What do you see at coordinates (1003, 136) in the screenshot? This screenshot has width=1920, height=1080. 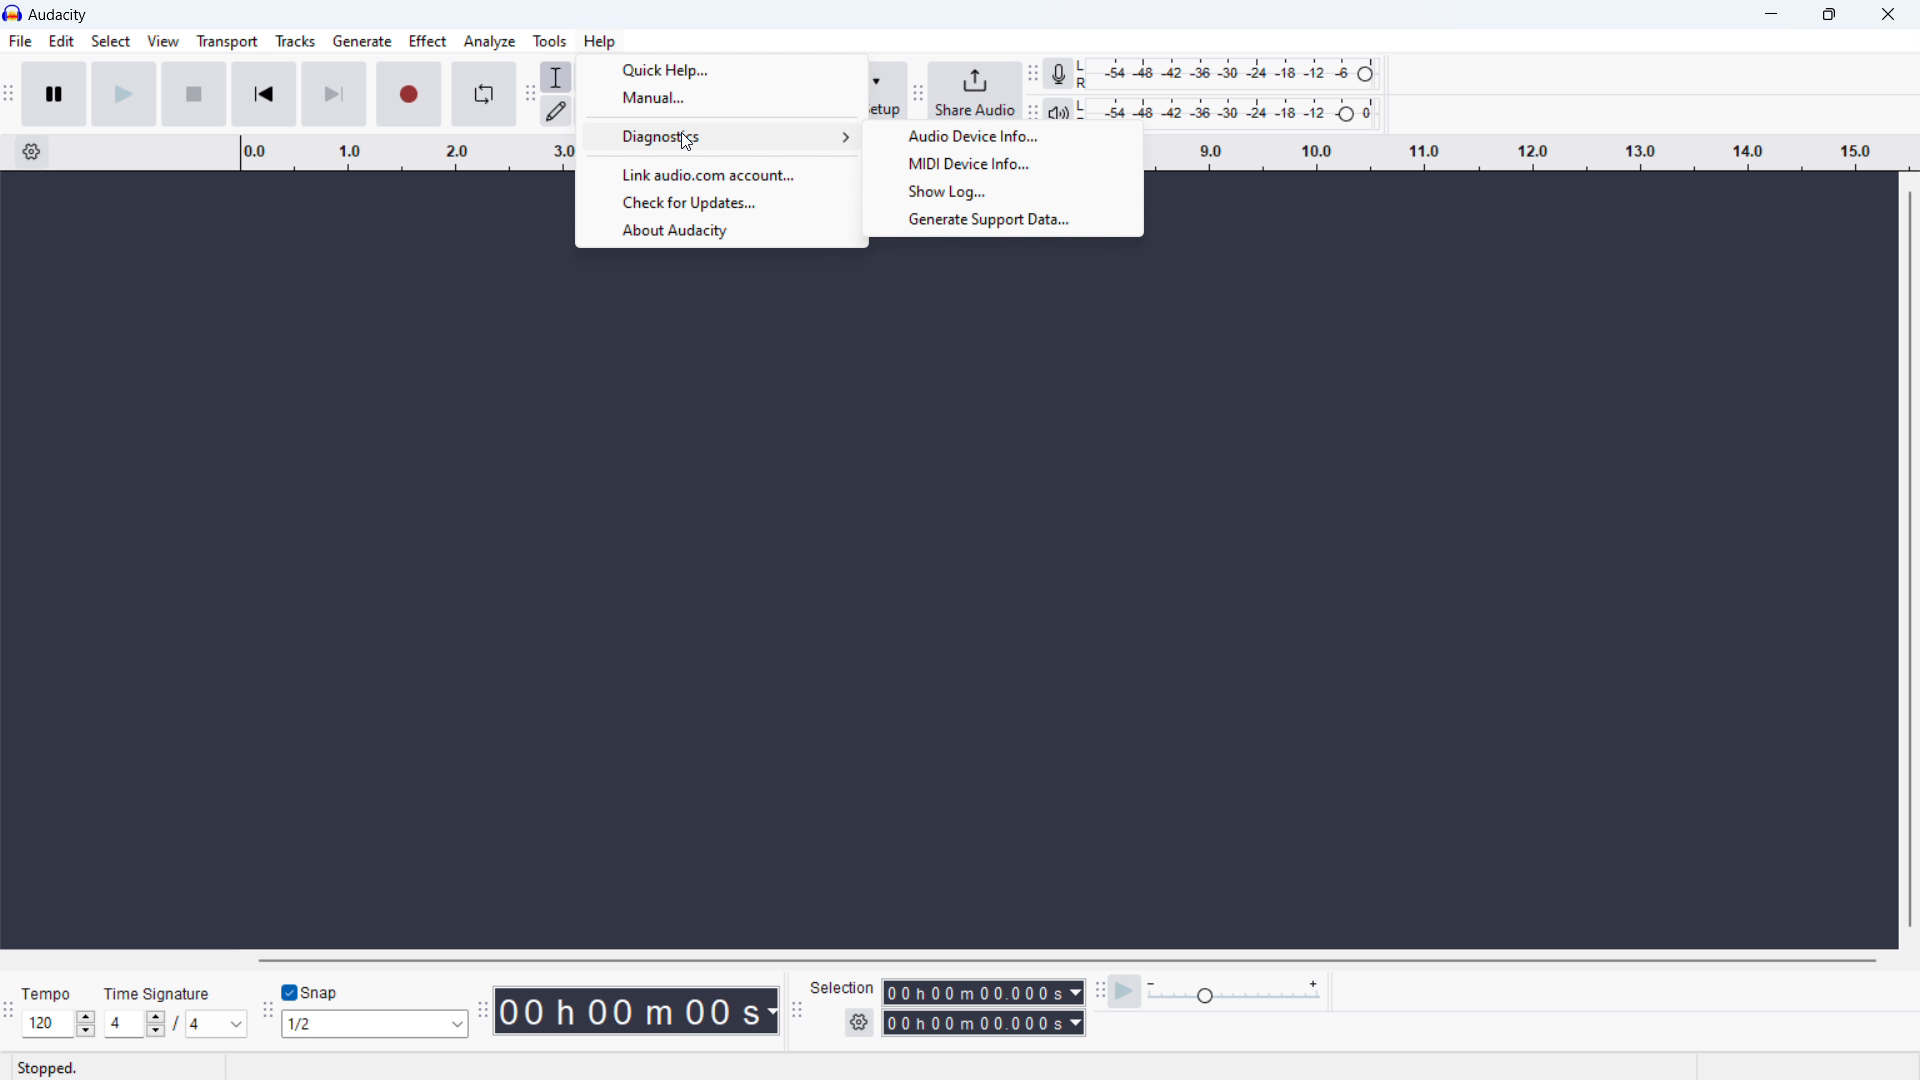 I see `audio device info` at bounding box center [1003, 136].